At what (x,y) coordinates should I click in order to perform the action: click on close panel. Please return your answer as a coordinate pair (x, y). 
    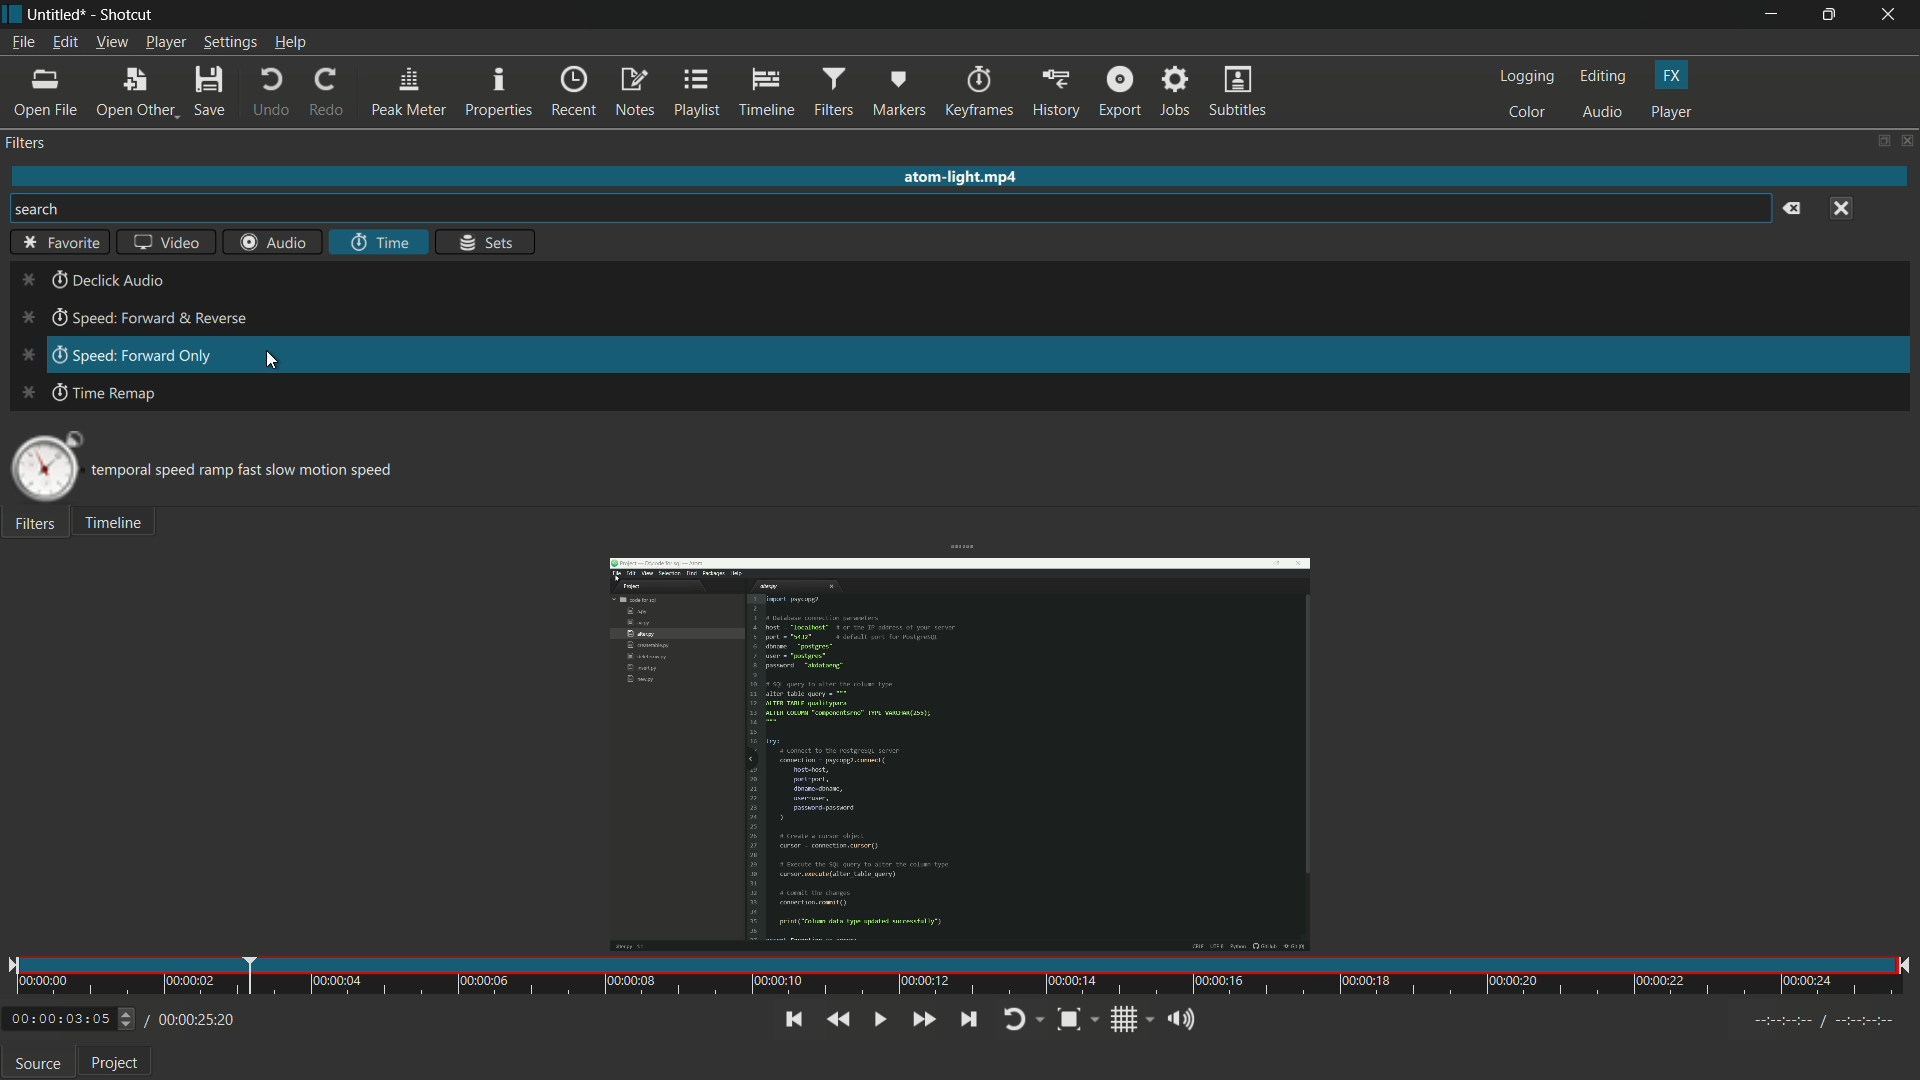
    Looking at the image, I should click on (1908, 140).